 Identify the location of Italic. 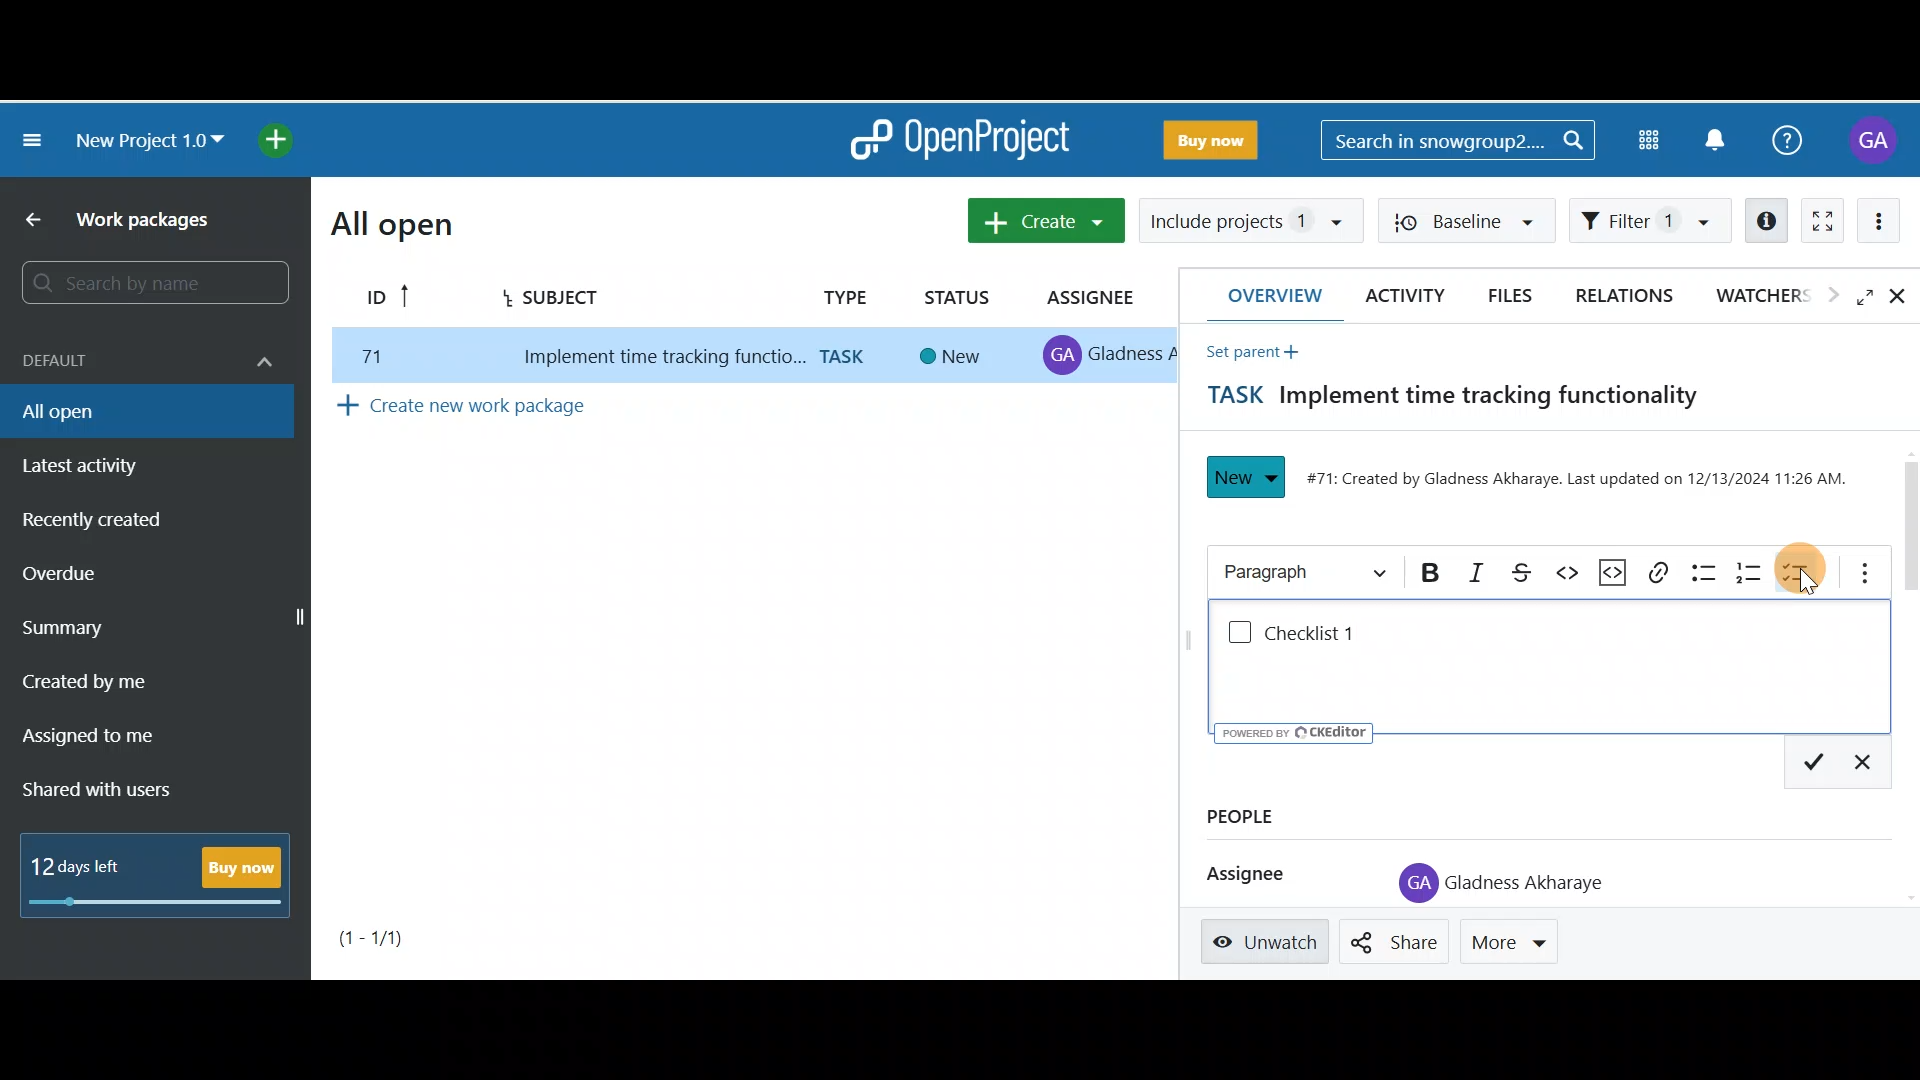
(1475, 571).